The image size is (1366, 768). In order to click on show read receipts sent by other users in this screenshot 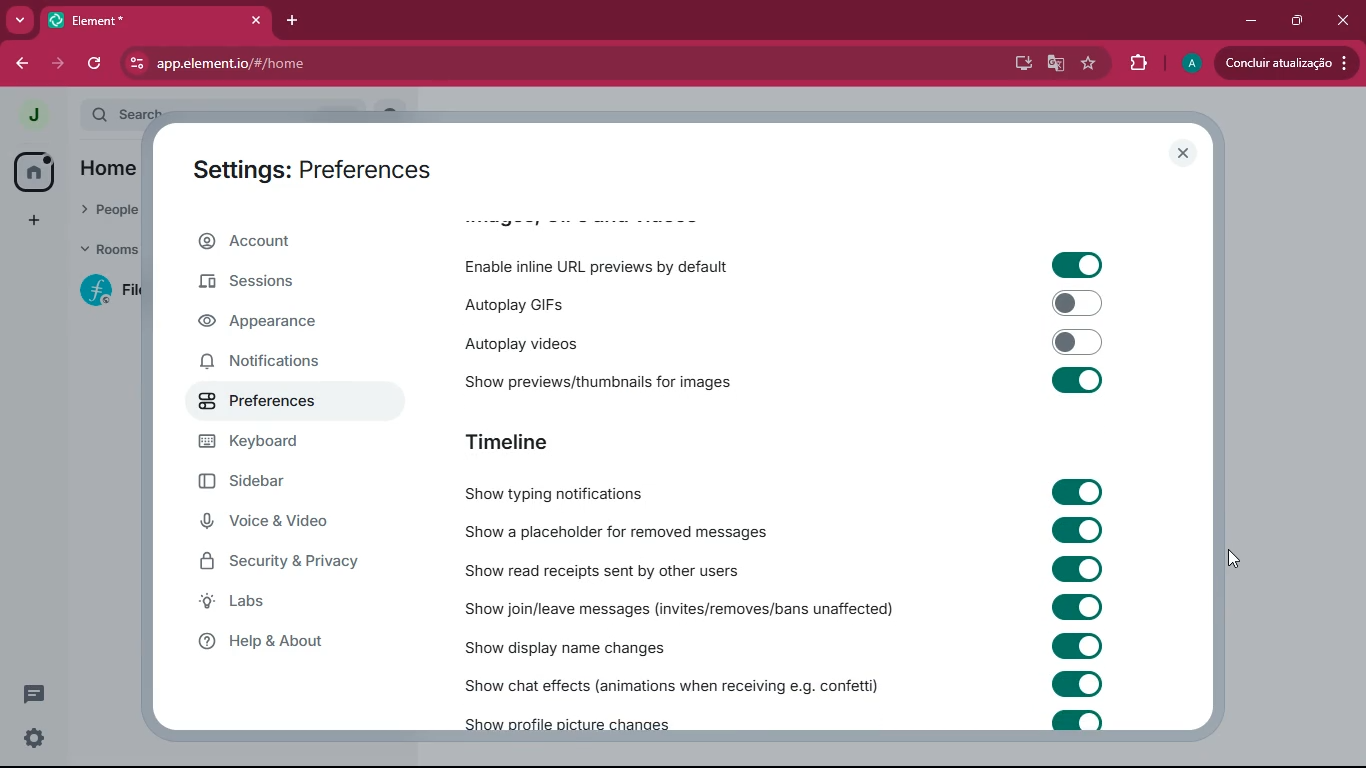, I will do `click(616, 568)`.